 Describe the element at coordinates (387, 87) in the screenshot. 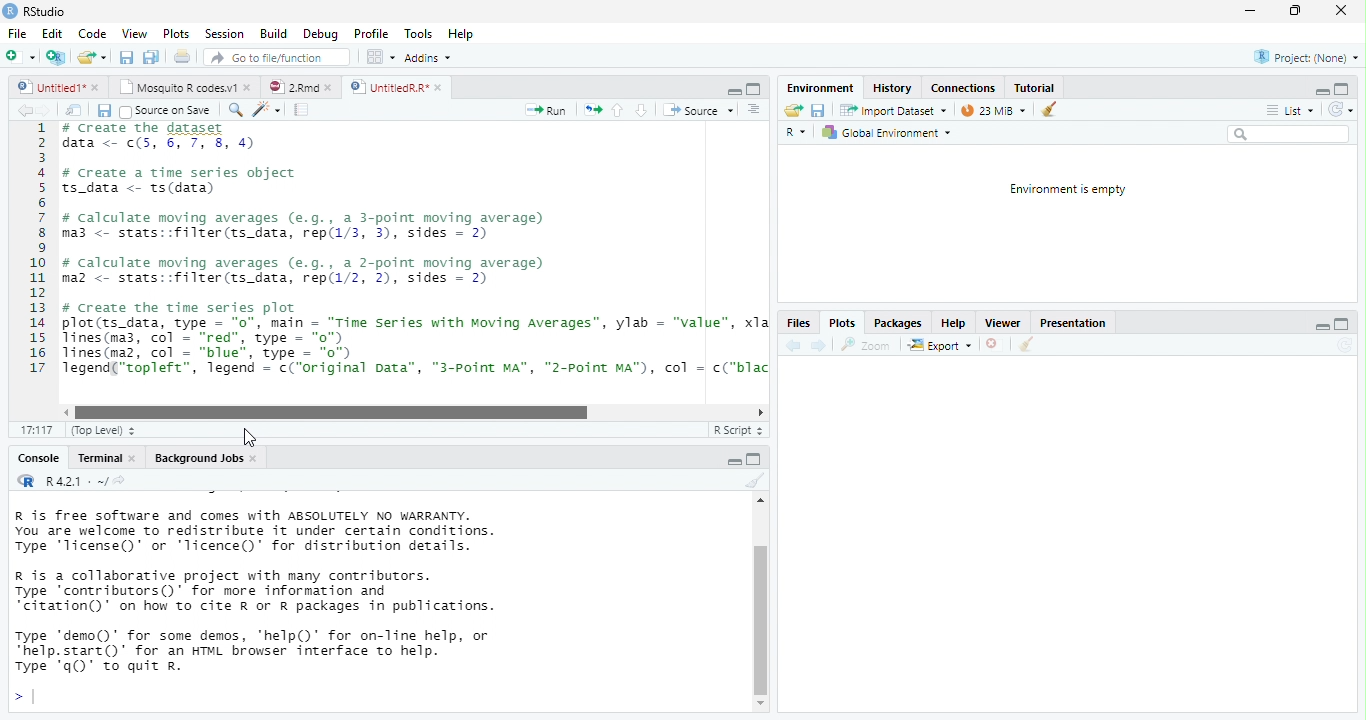

I see `UntitiedR.R"` at that location.